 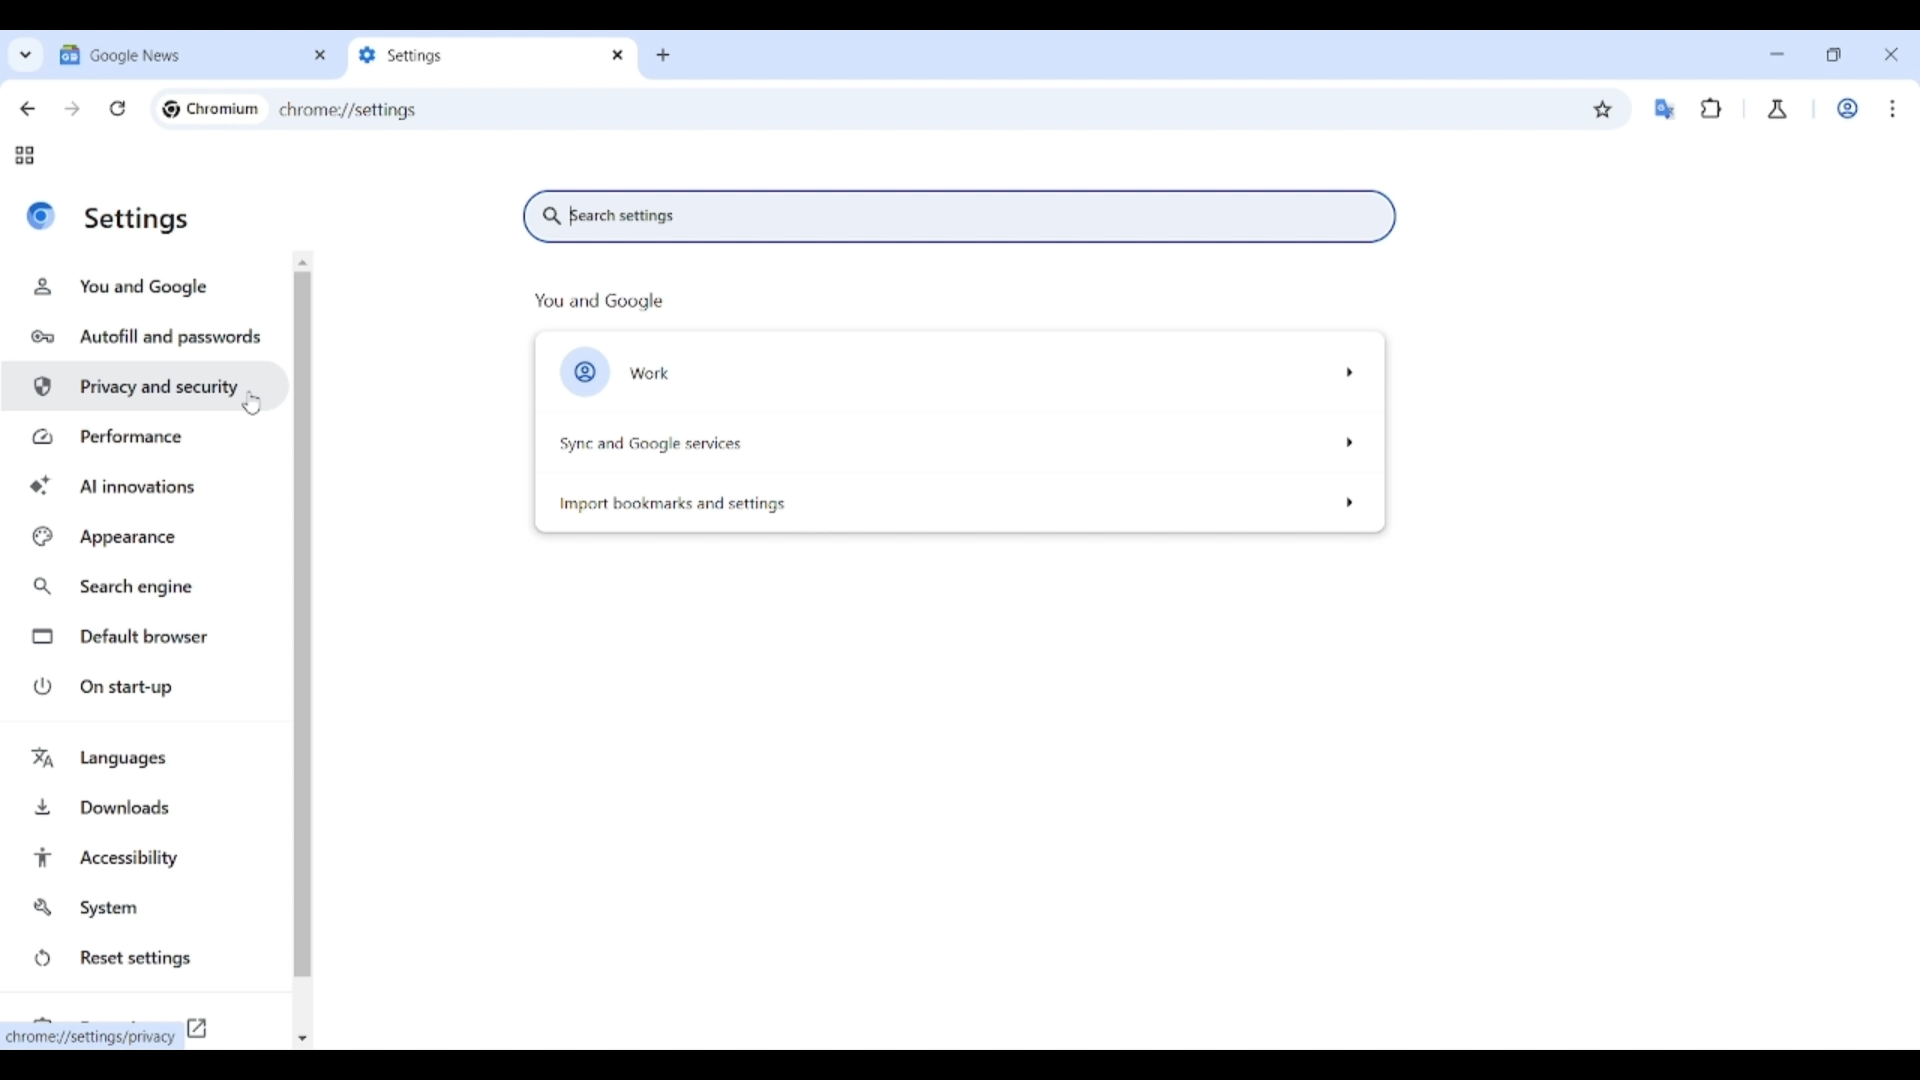 What do you see at coordinates (959, 374) in the screenshot?
I see `Work options` at bounding box center [959, 374].